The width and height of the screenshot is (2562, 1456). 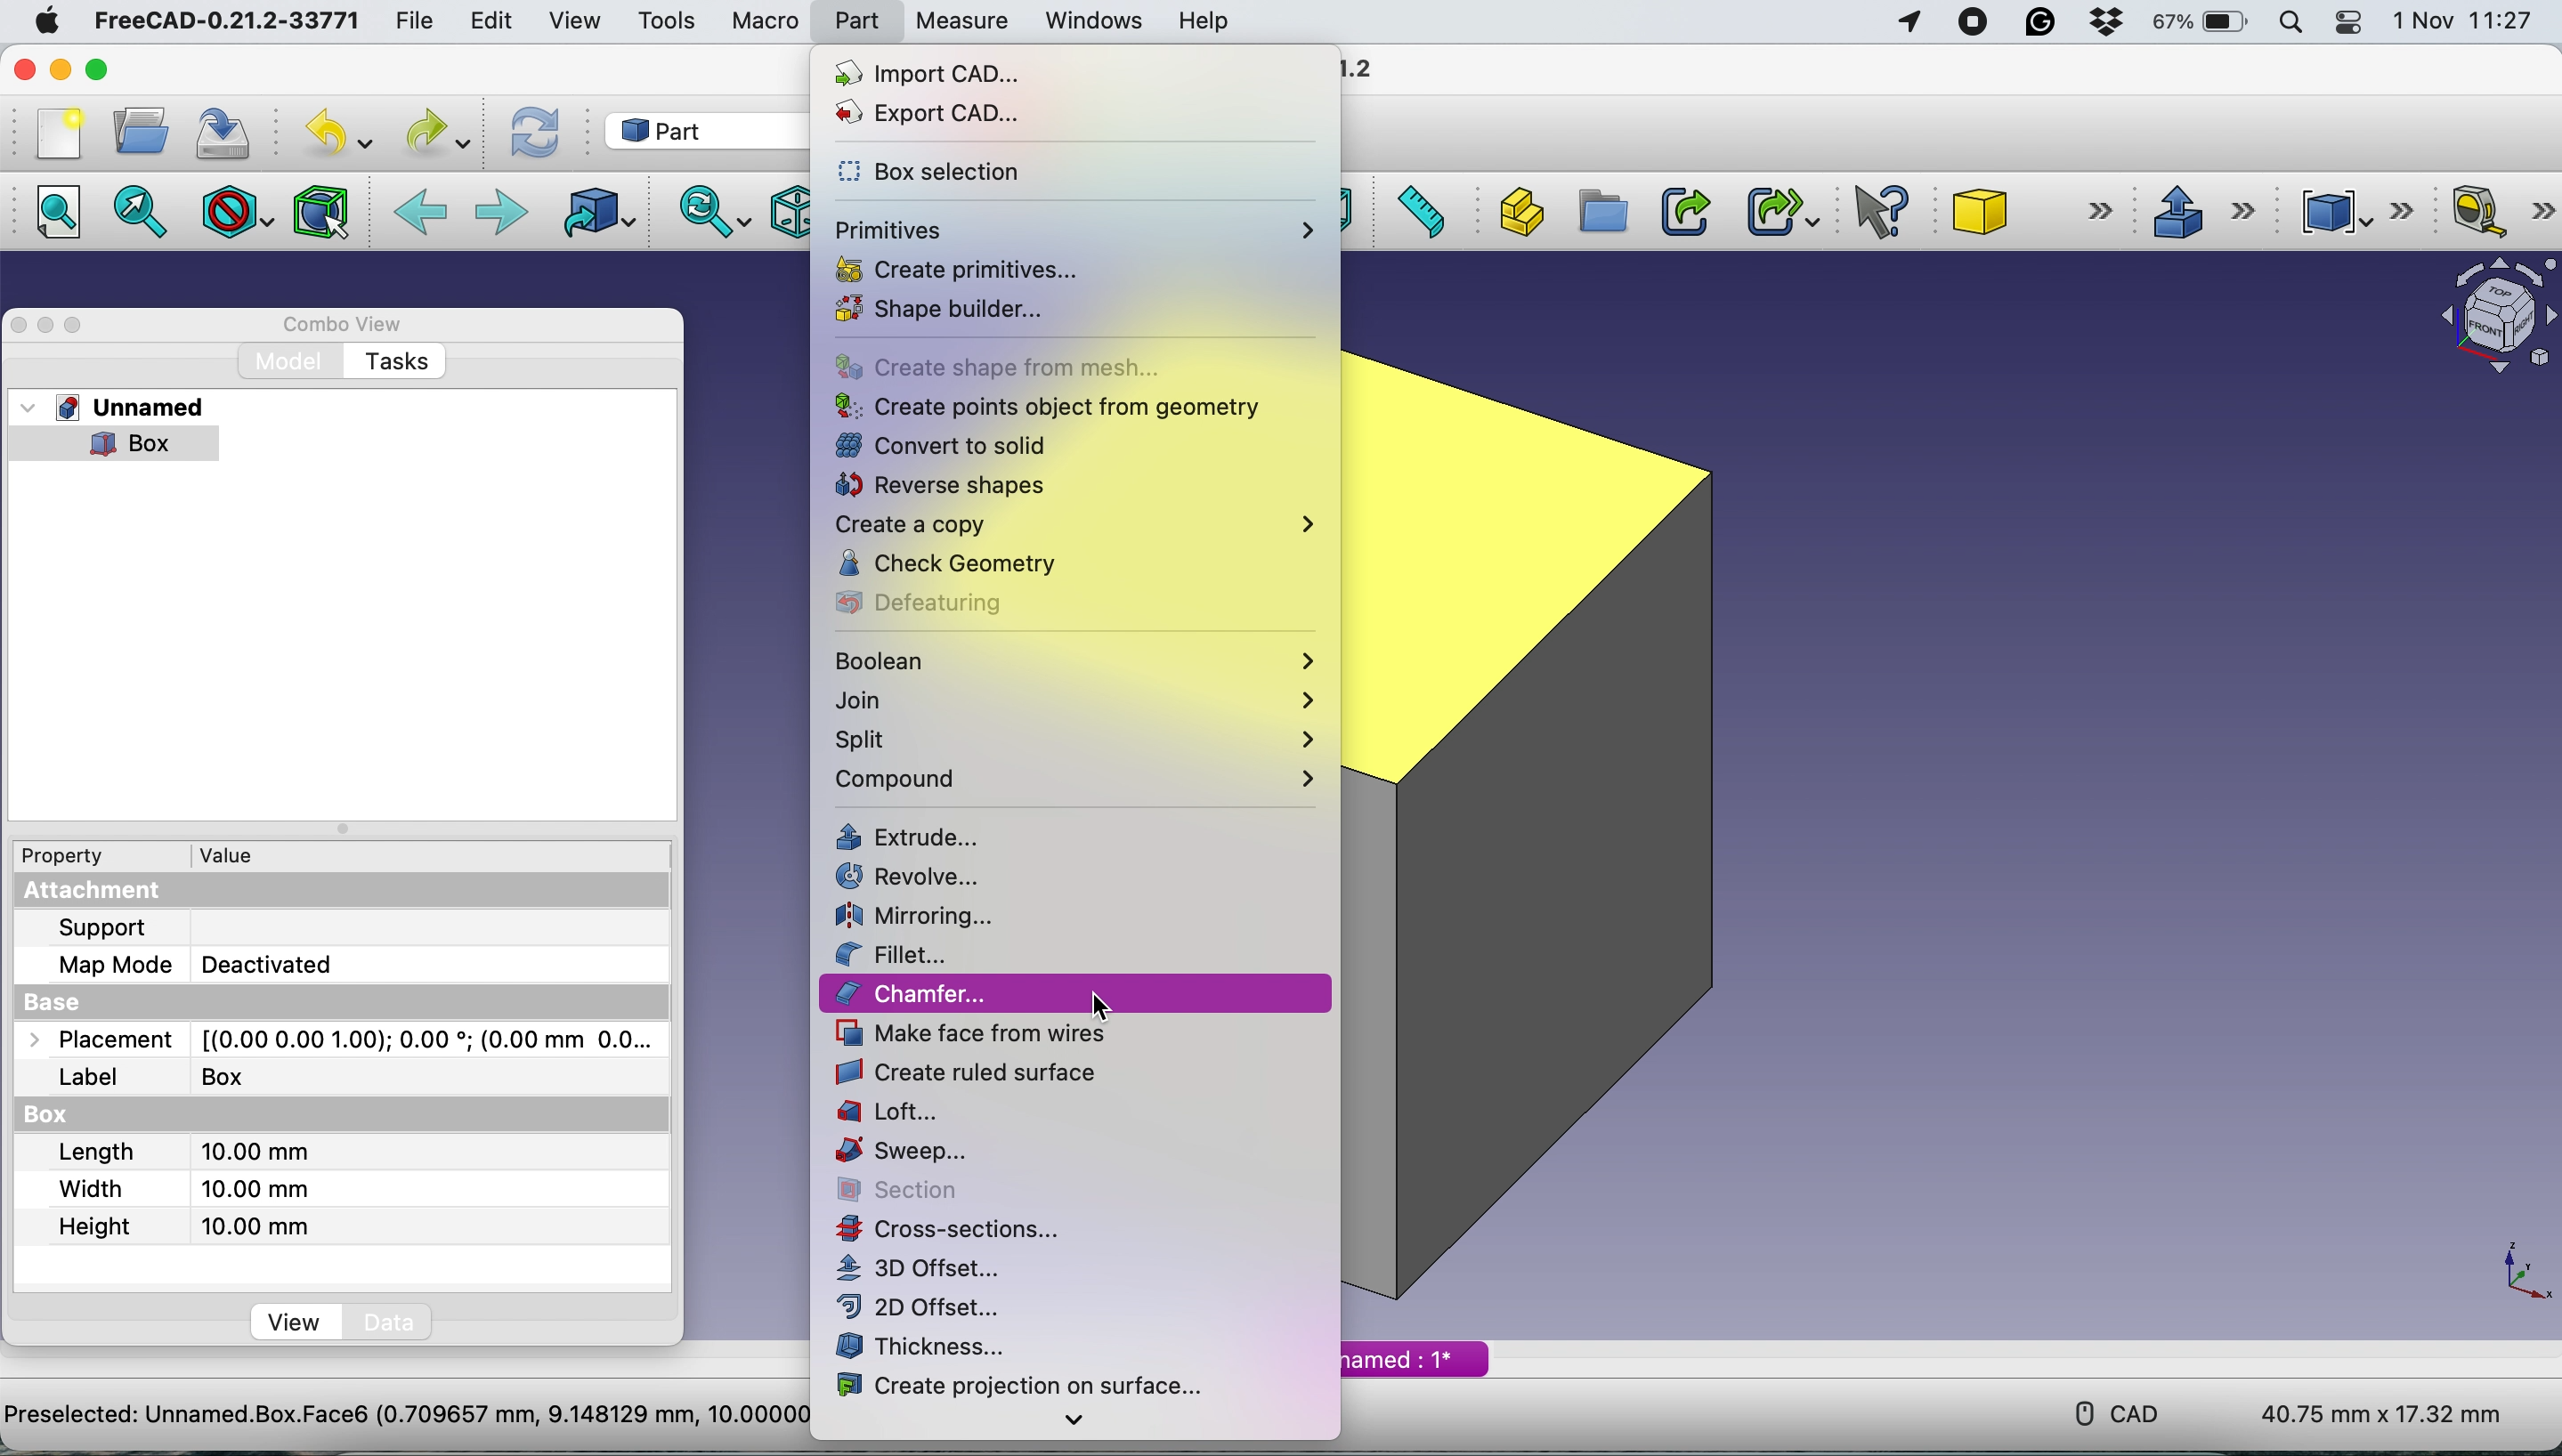 What do you see at coordinates (968, 21) in the screenshot?
I see `measure` at bounding box center [968, 21].